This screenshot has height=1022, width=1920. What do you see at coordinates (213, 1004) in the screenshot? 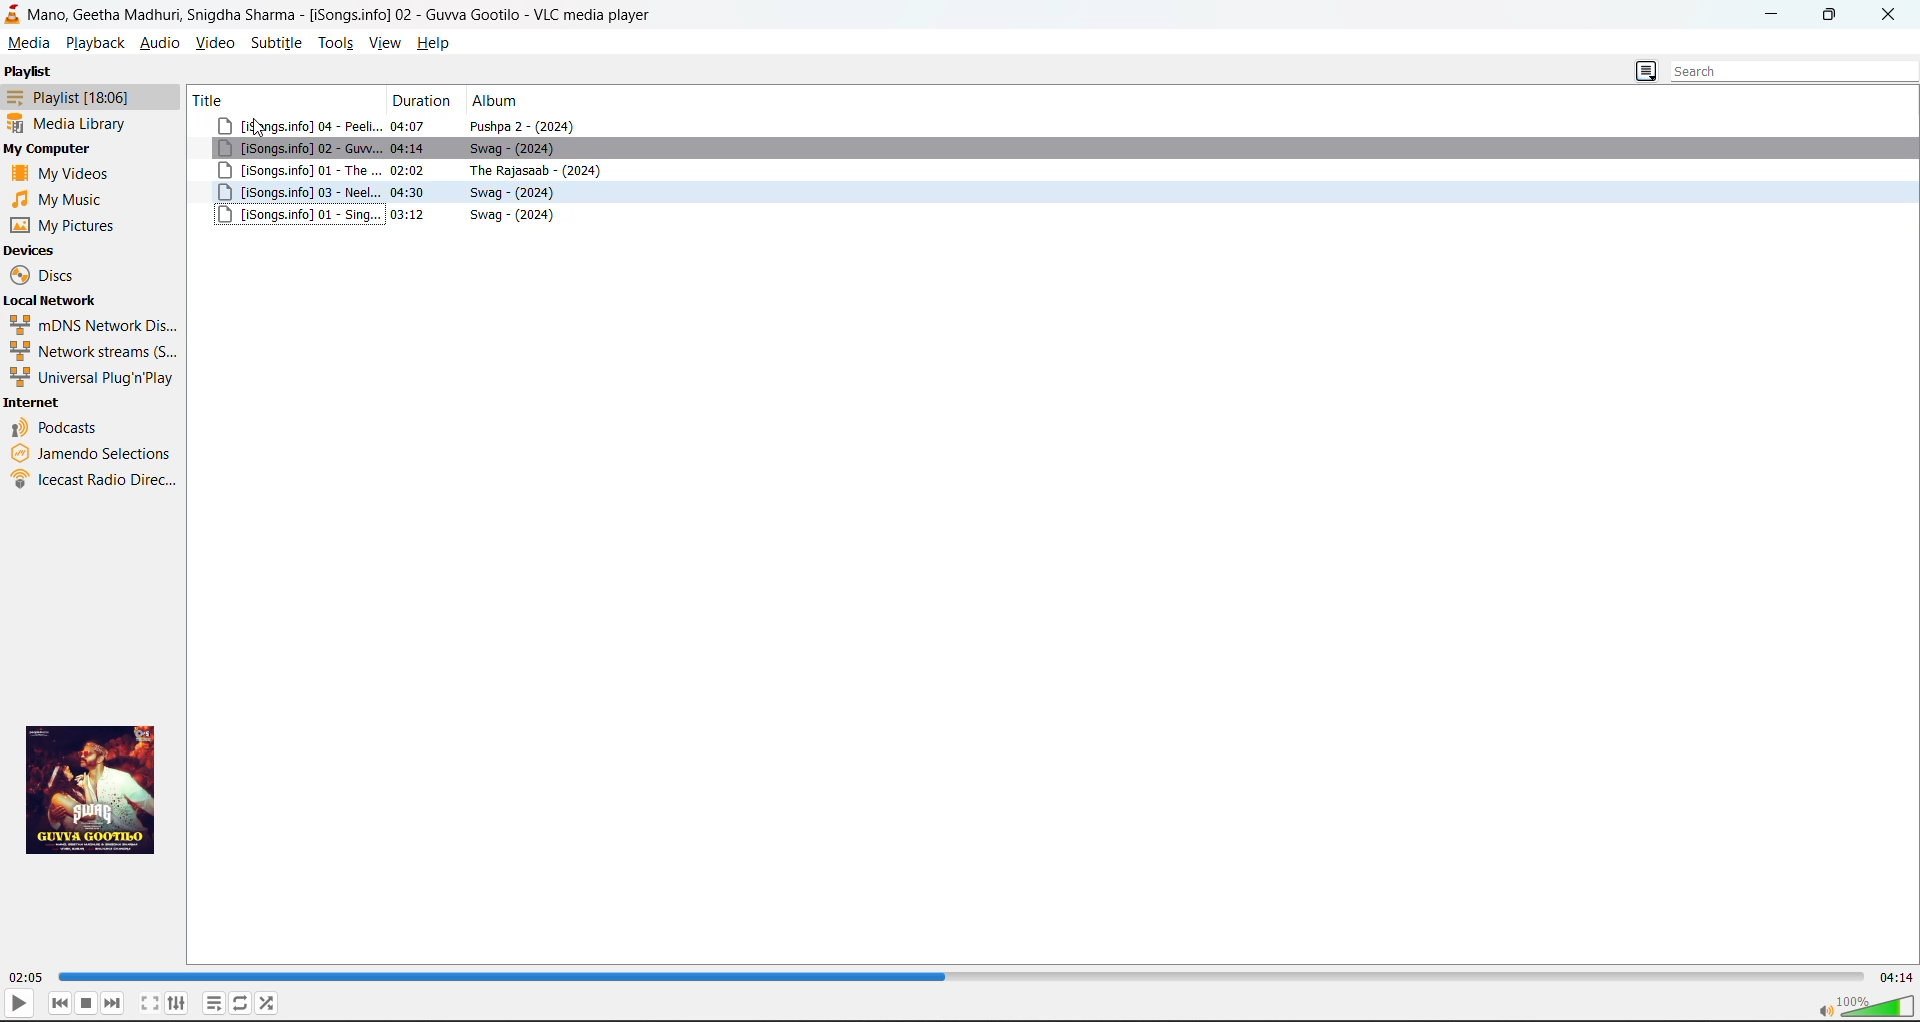
I see `toggle playlist` at bounding box center [213, 1004].